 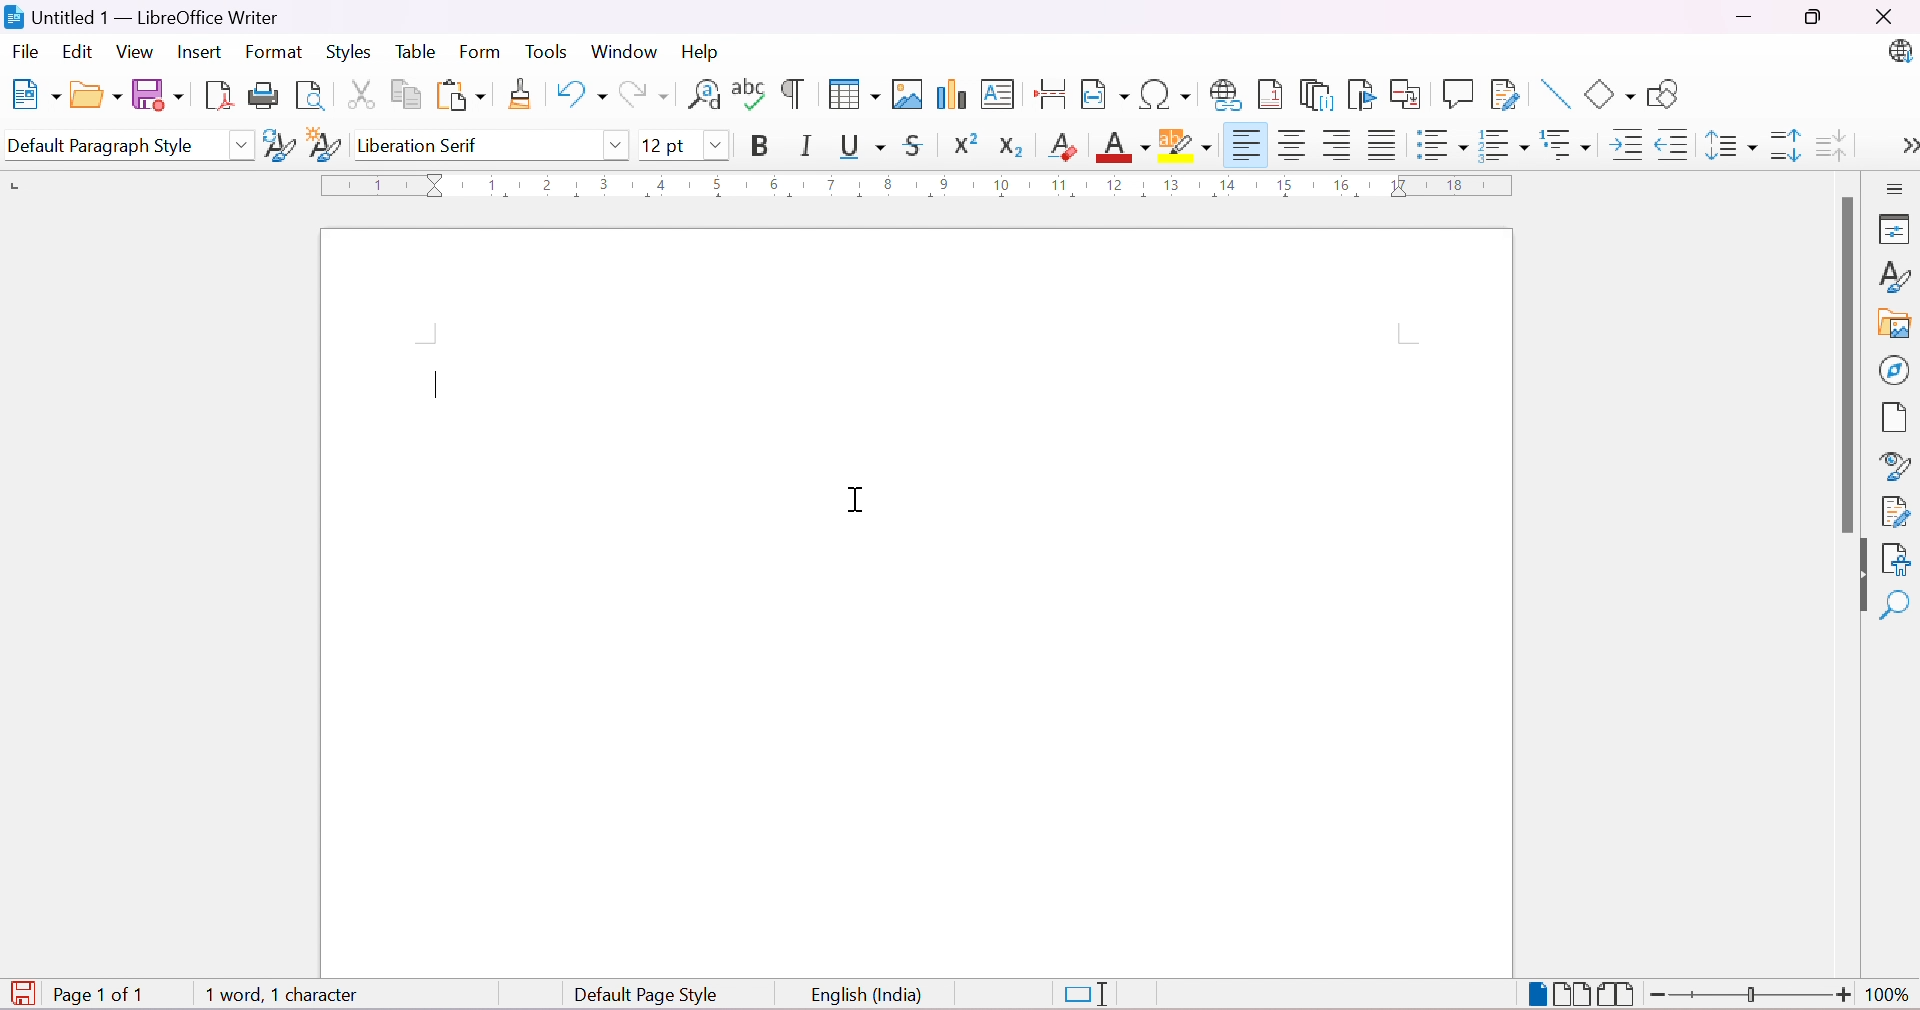 What do you see at coordinates (705, 100) in the screenshot?
I see `Find and Replace` at bounding box center [705, 100].